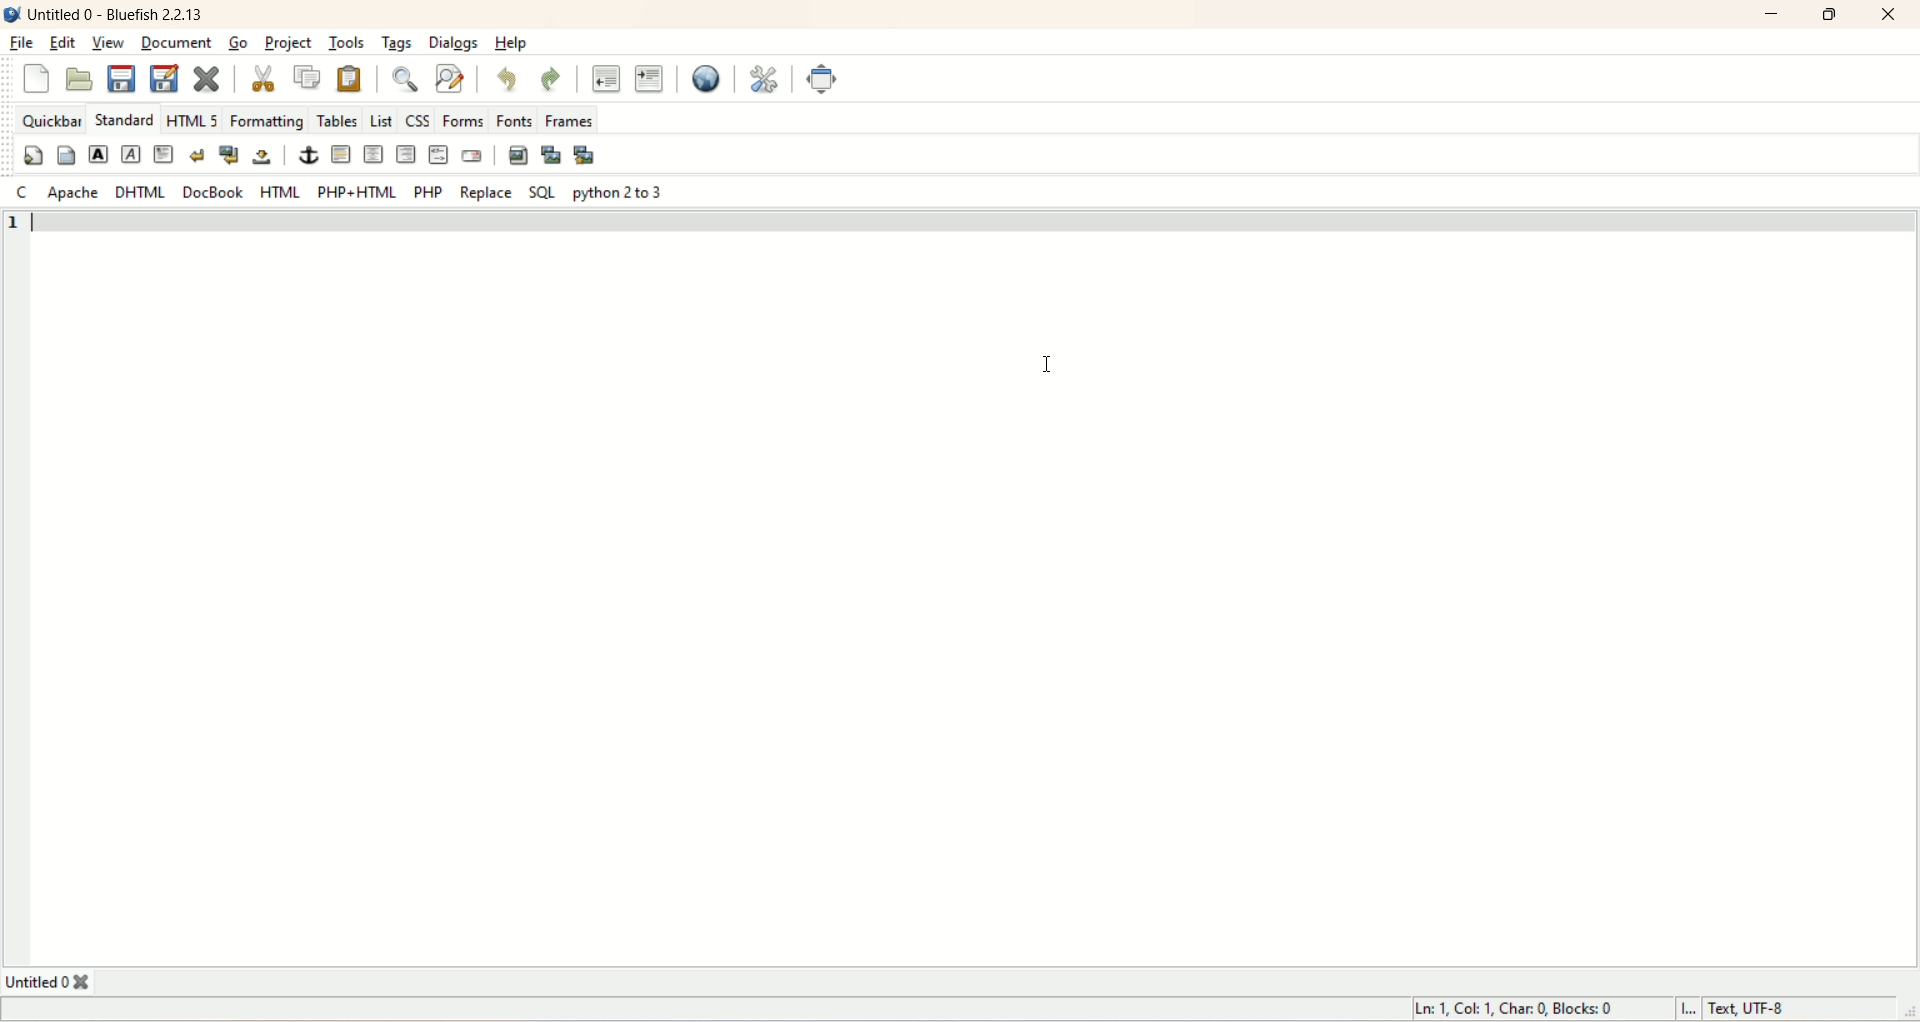 This screenshot has height=1022, width=1920. I want to click on HTML 5, so click(194, 122).